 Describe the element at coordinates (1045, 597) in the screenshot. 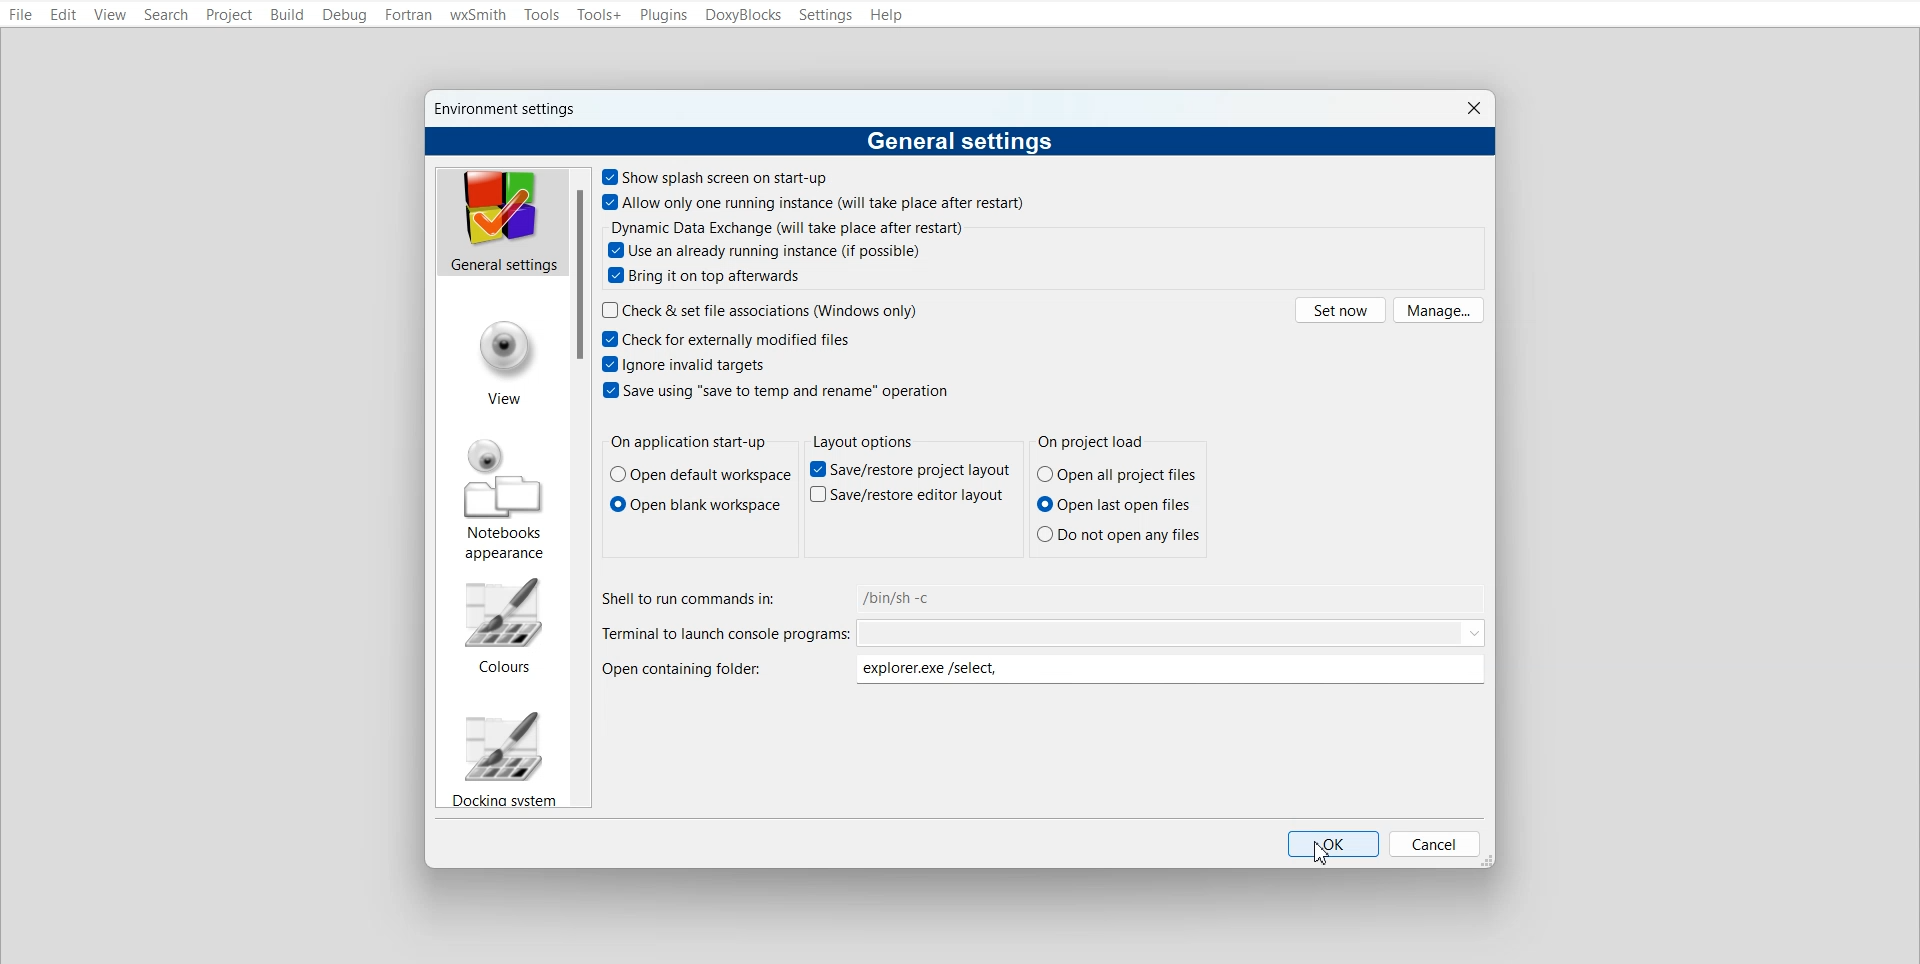

I see `Shell to run commands in` at that location.